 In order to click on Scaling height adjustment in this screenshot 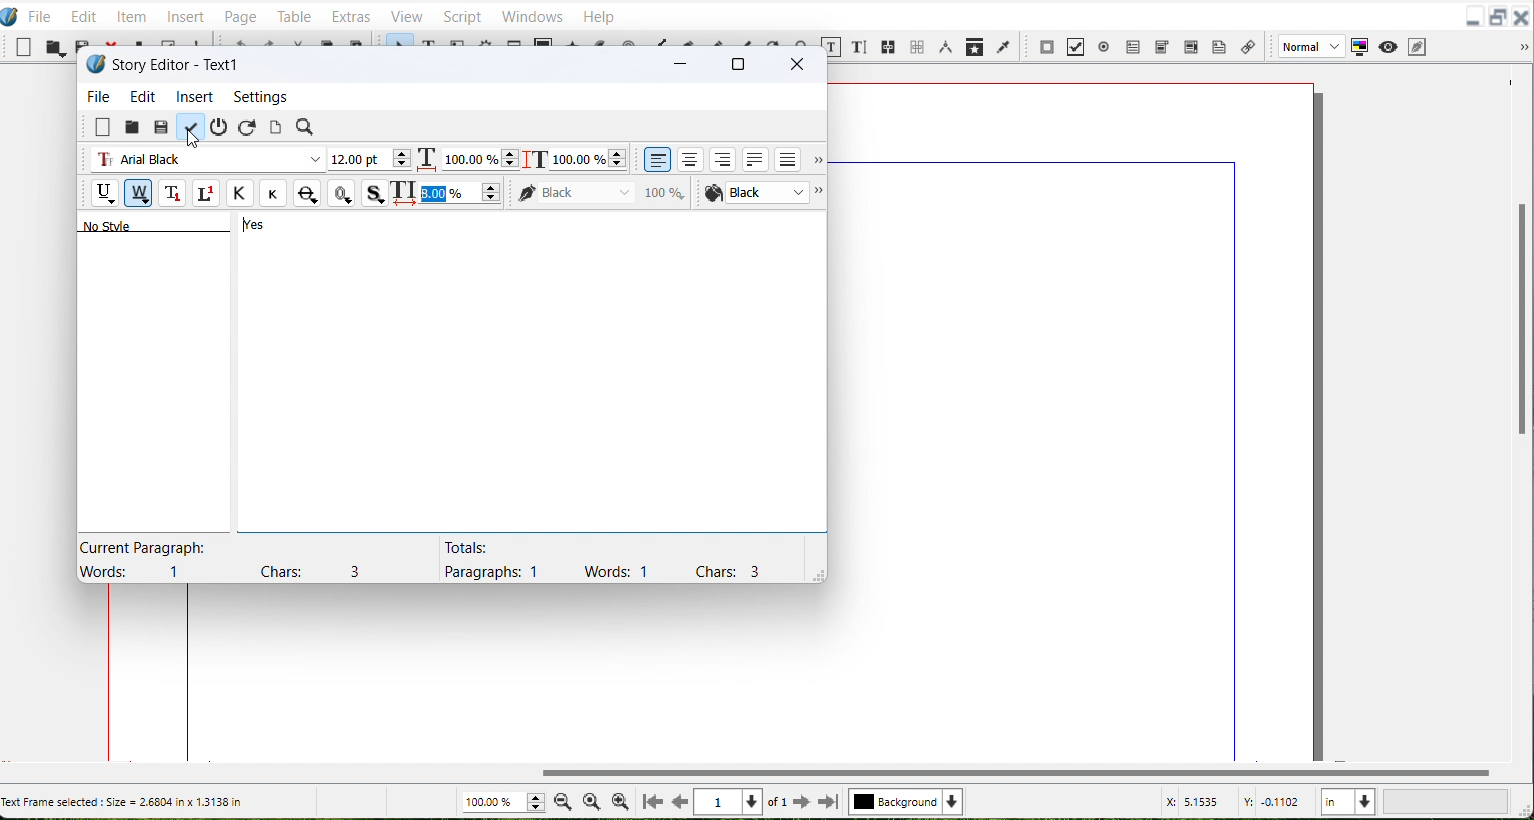, I will do `click(579, 159)`.